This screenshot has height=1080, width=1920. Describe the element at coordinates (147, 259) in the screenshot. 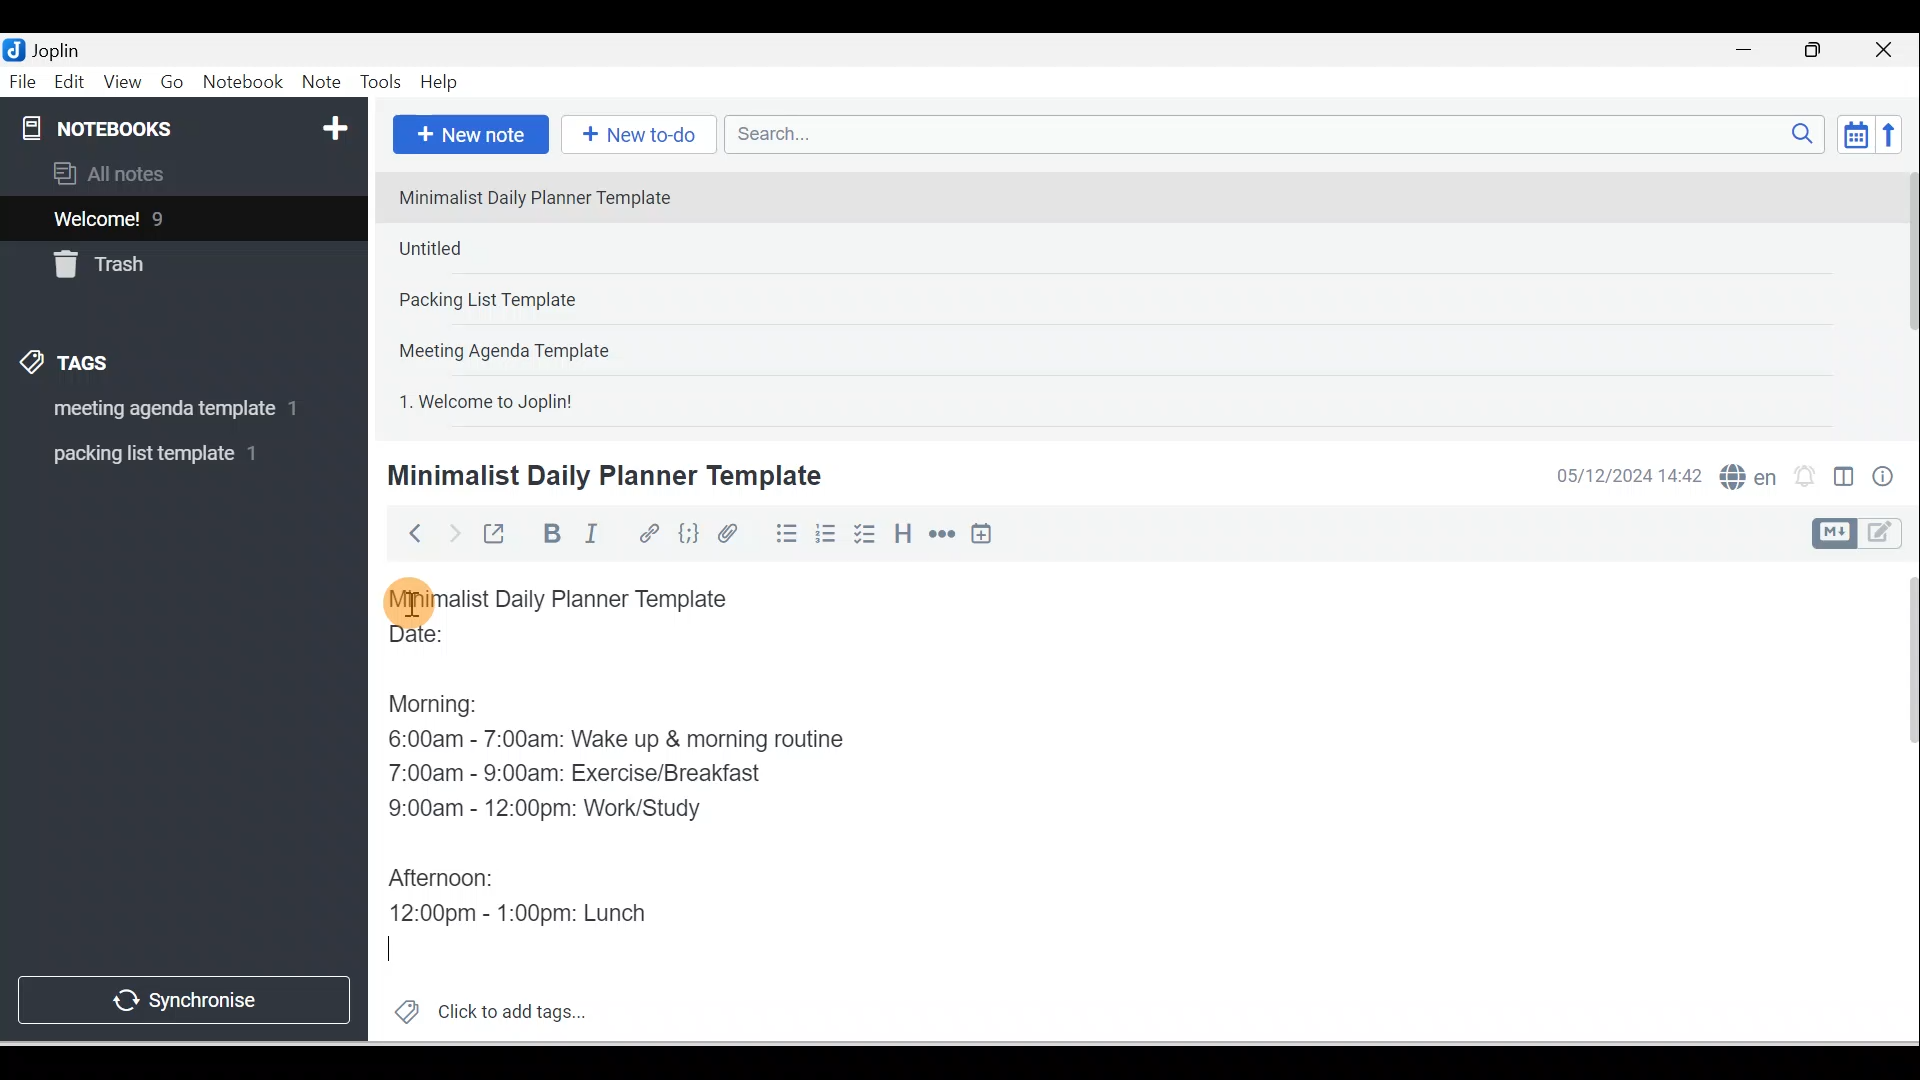

I see `Trash` at that location.